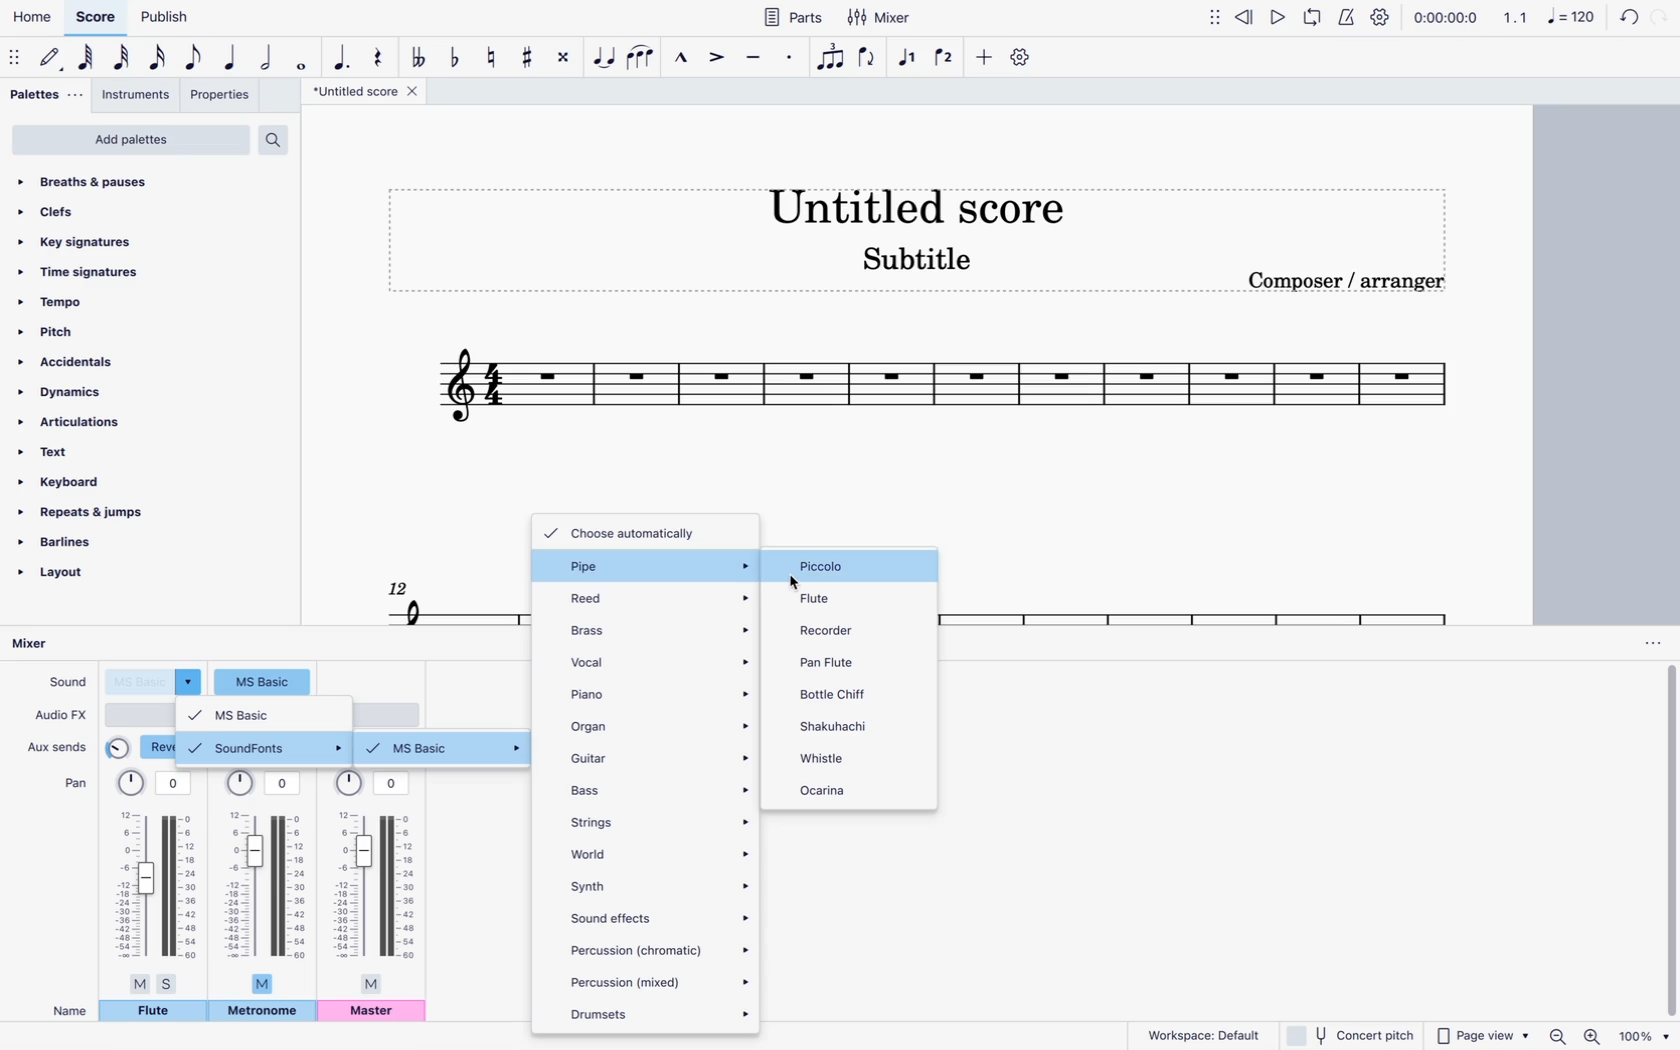 This screenshot has width=1680, height=1050. I want to click on parts, so click(792, 16).